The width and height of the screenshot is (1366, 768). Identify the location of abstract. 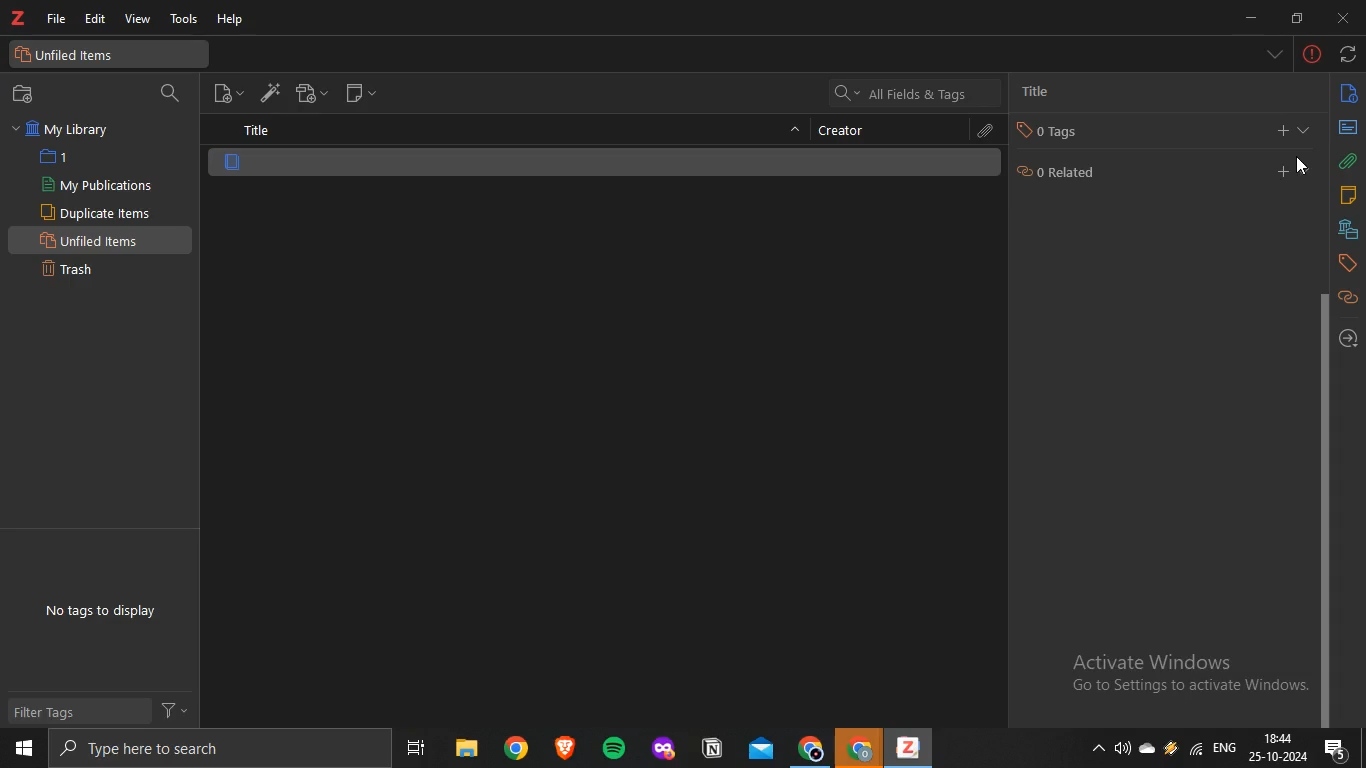
(1347, 127).